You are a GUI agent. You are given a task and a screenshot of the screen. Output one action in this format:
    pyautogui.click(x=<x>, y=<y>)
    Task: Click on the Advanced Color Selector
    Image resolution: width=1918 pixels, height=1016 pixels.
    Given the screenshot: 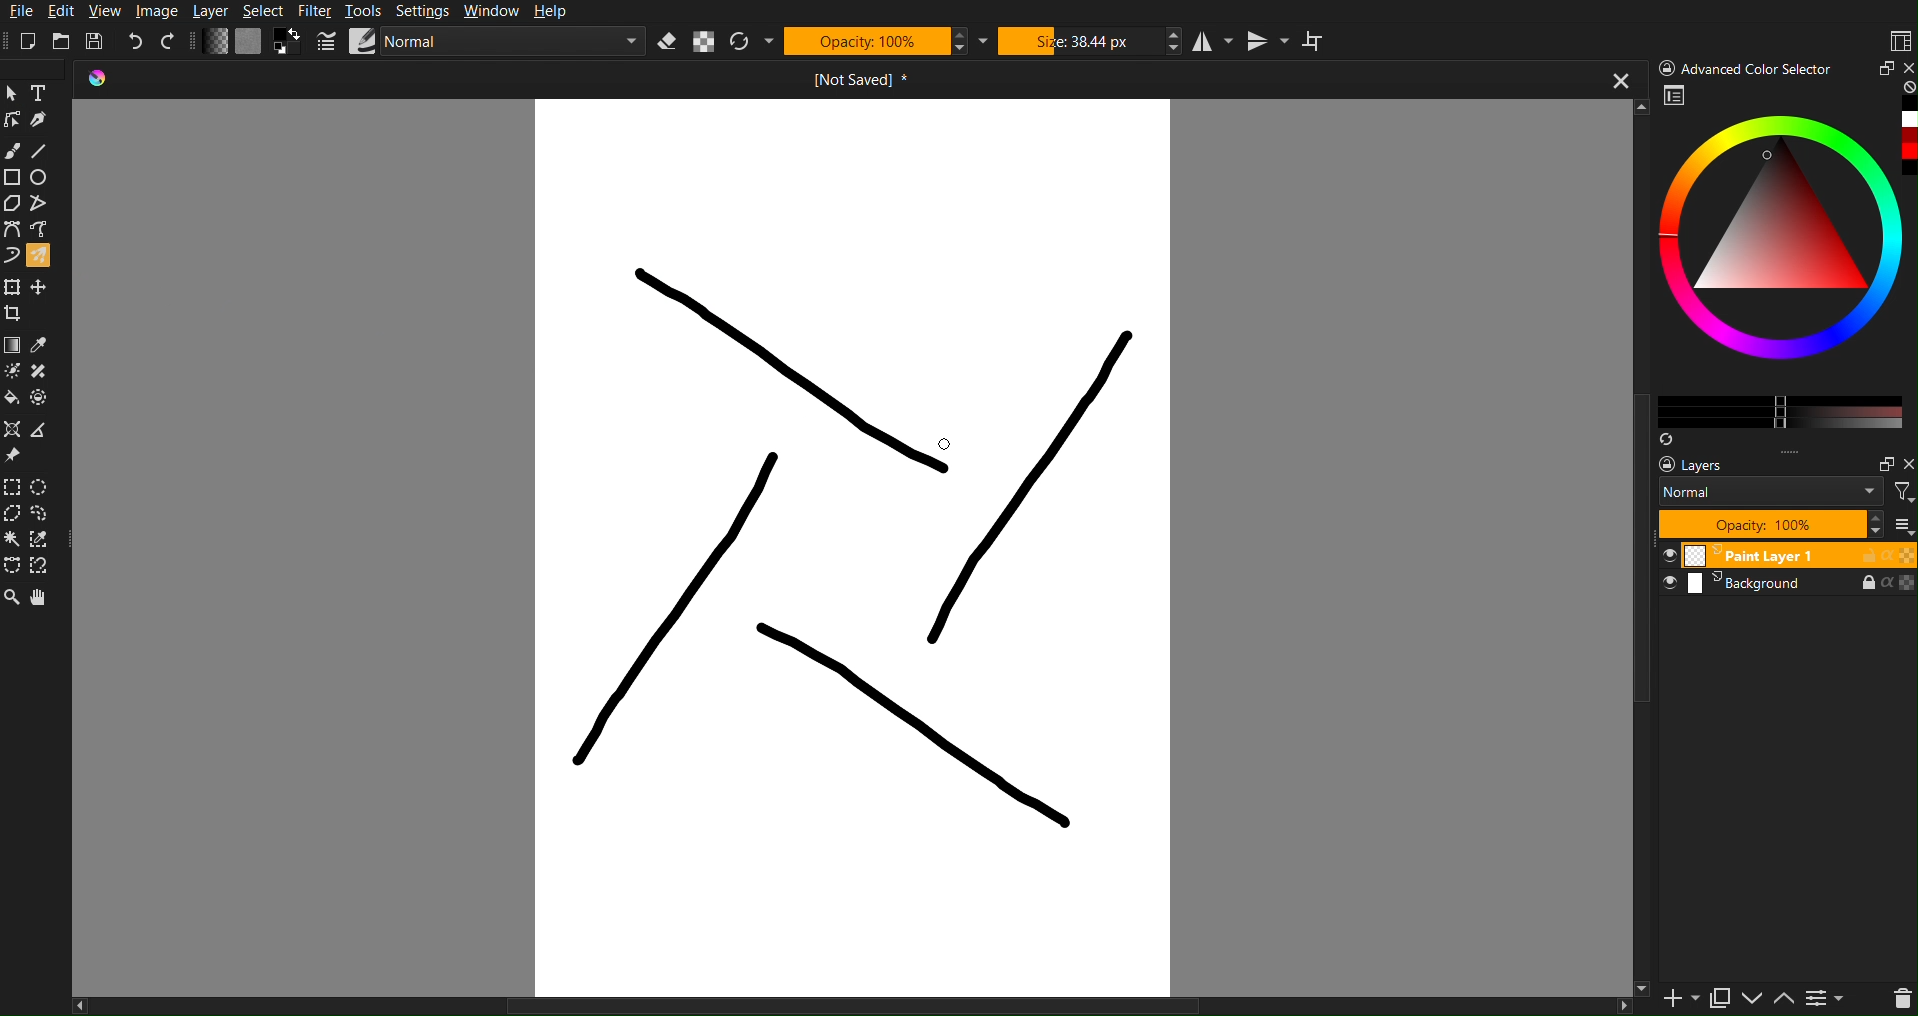 What is the action you would take?
    pyautogui.click(x=1748, y=67)
    